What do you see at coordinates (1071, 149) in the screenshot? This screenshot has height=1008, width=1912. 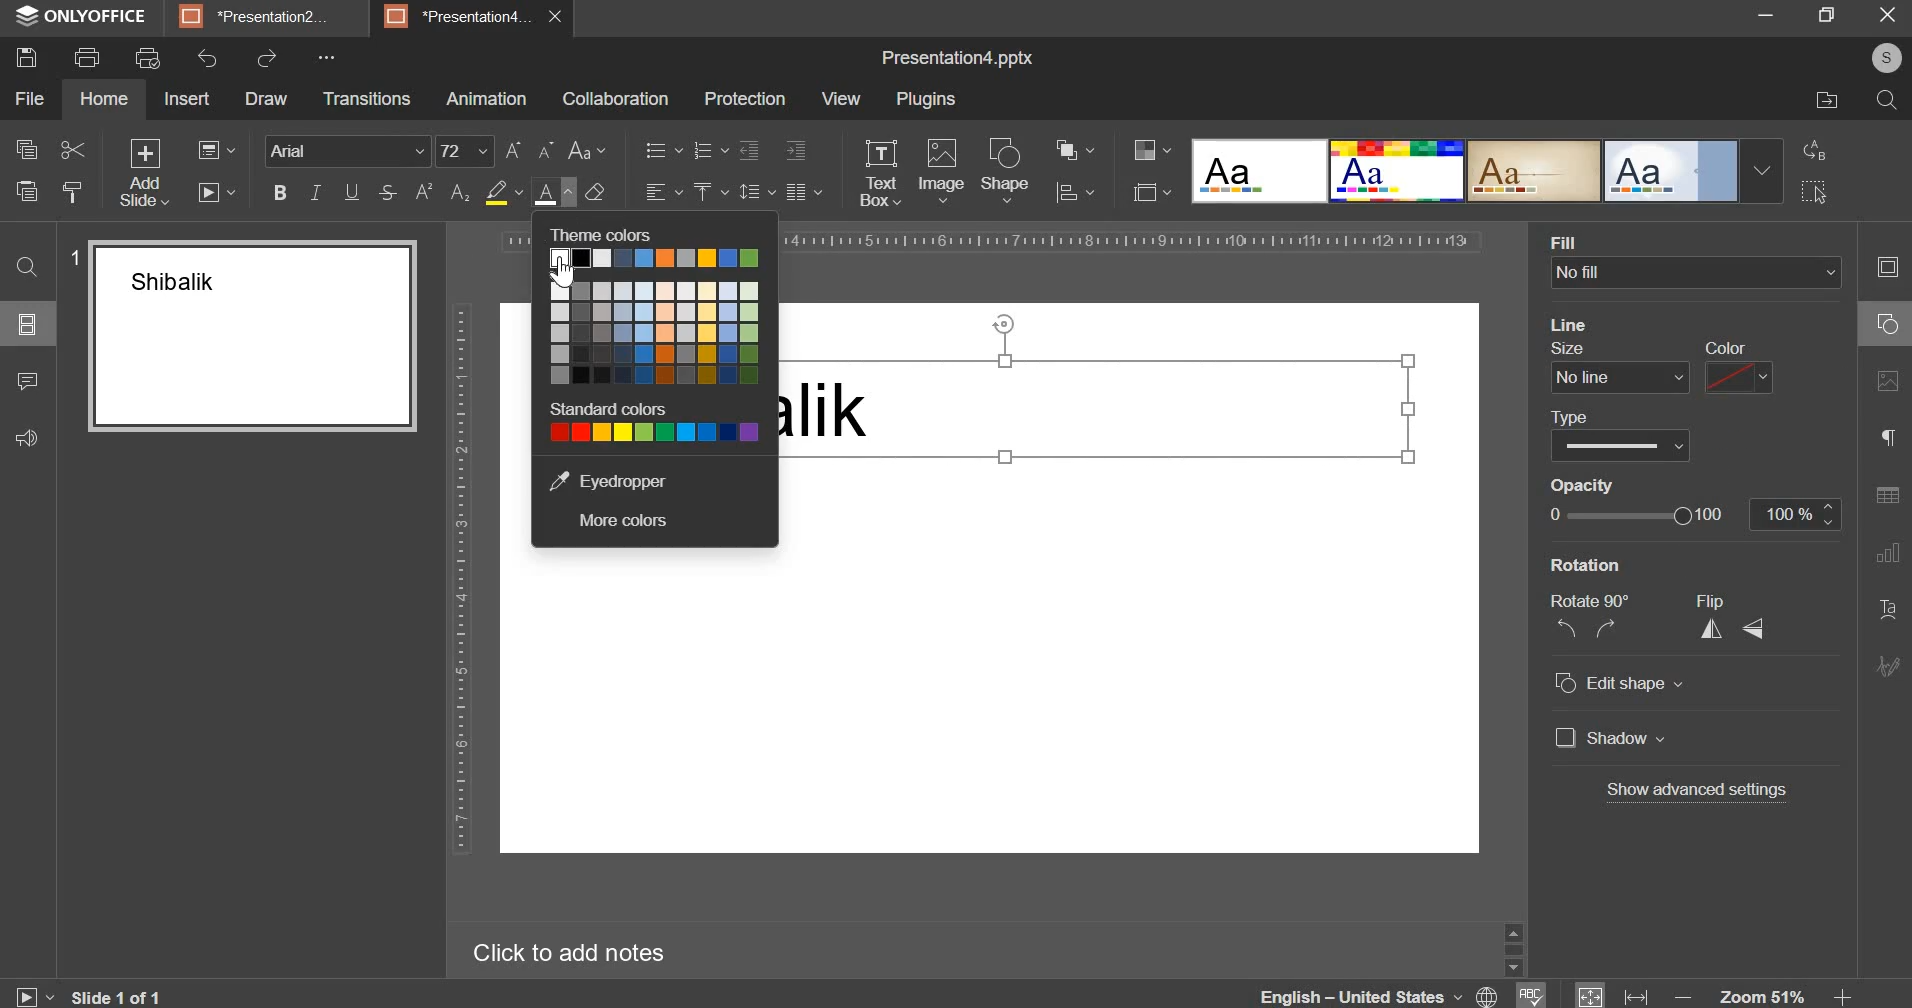 I see `arrange` at bounding box center [1071, 149].